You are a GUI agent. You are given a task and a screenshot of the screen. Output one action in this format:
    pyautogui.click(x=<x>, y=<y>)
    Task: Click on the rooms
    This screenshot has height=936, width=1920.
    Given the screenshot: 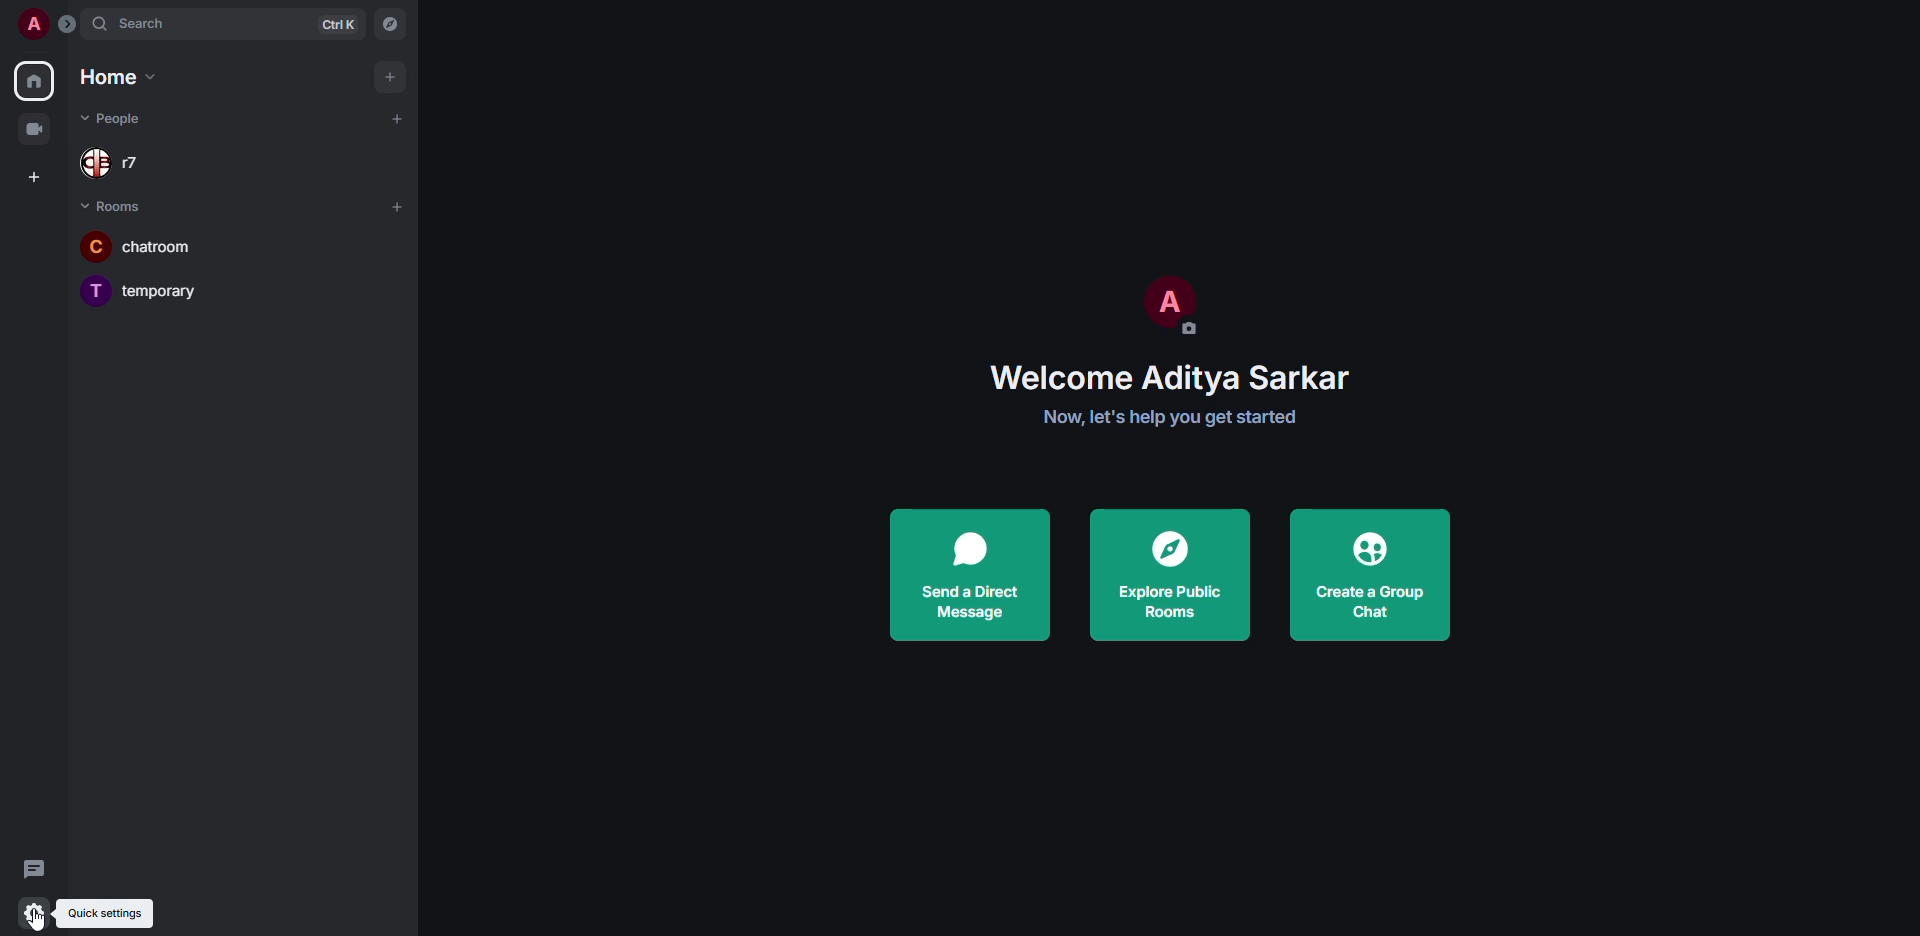 What is the action you would take?
    pyautogui.click(x=116, y=205)
    